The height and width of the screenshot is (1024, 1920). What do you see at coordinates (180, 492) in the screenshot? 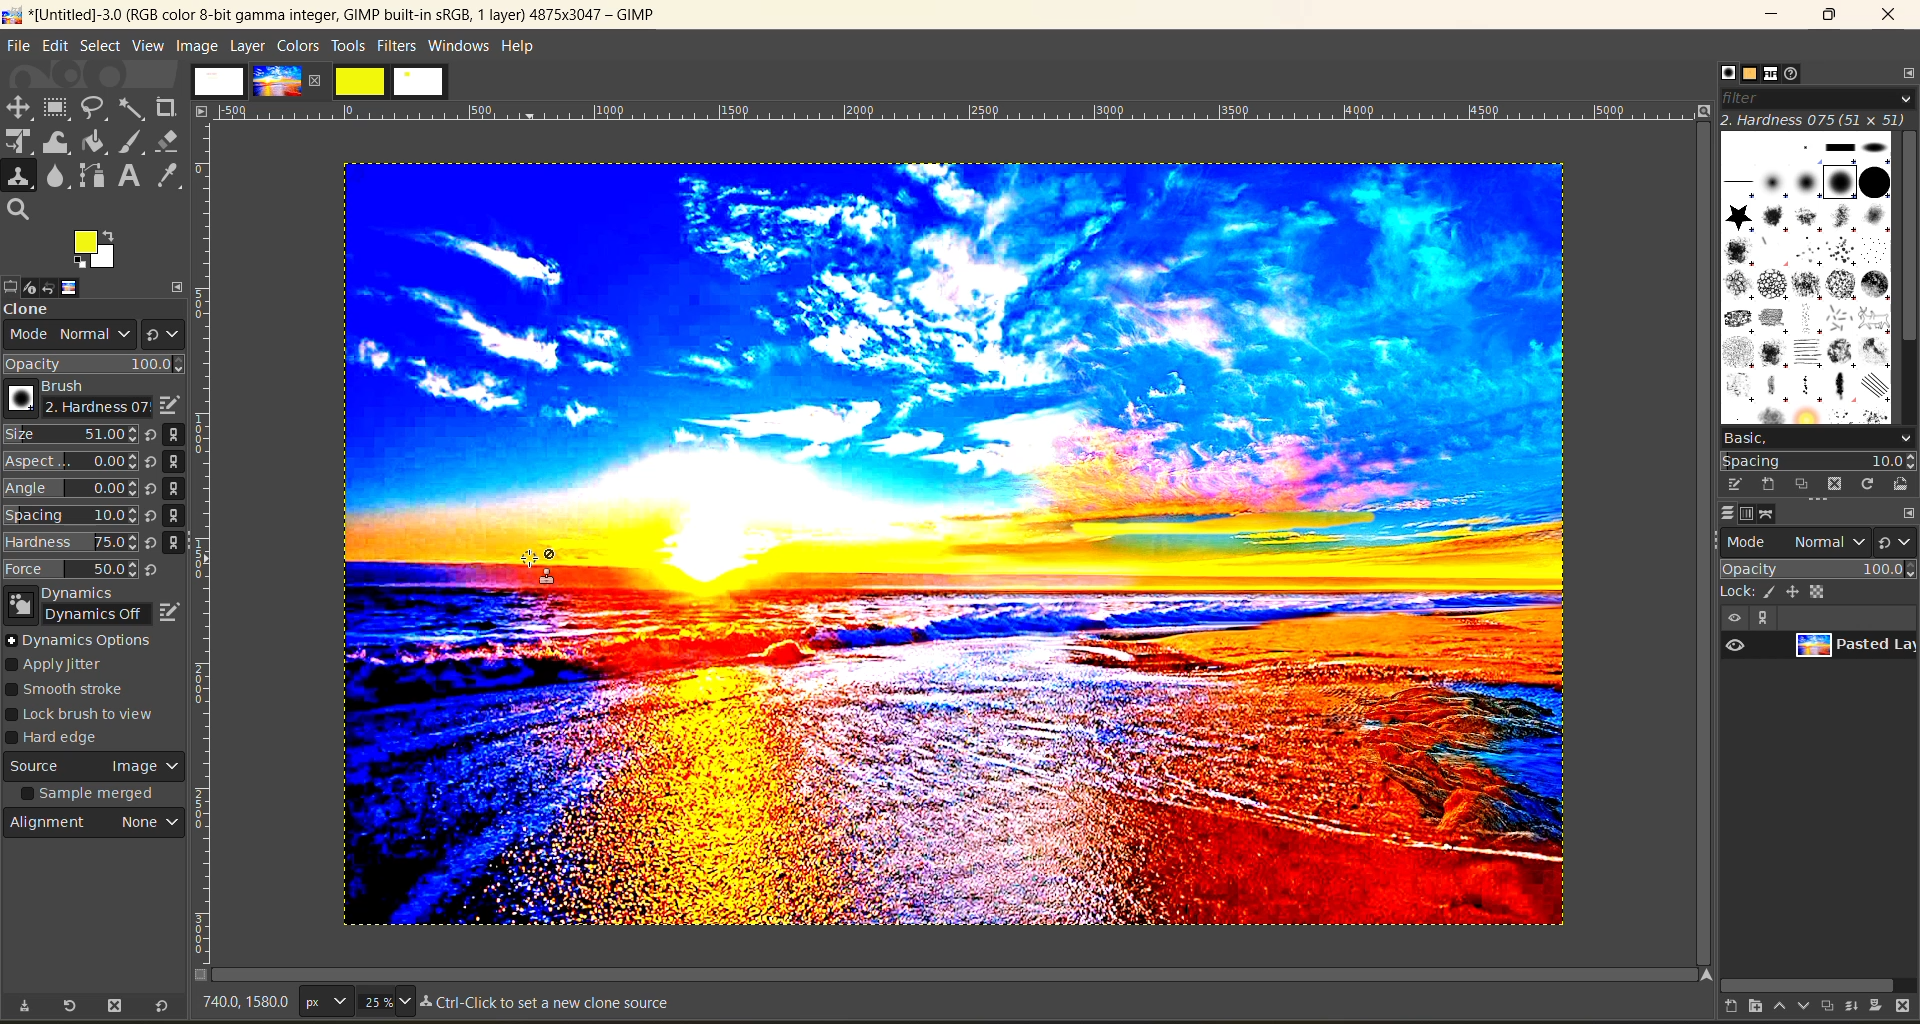
I see `link to brush` at bounding box center [180, 492].